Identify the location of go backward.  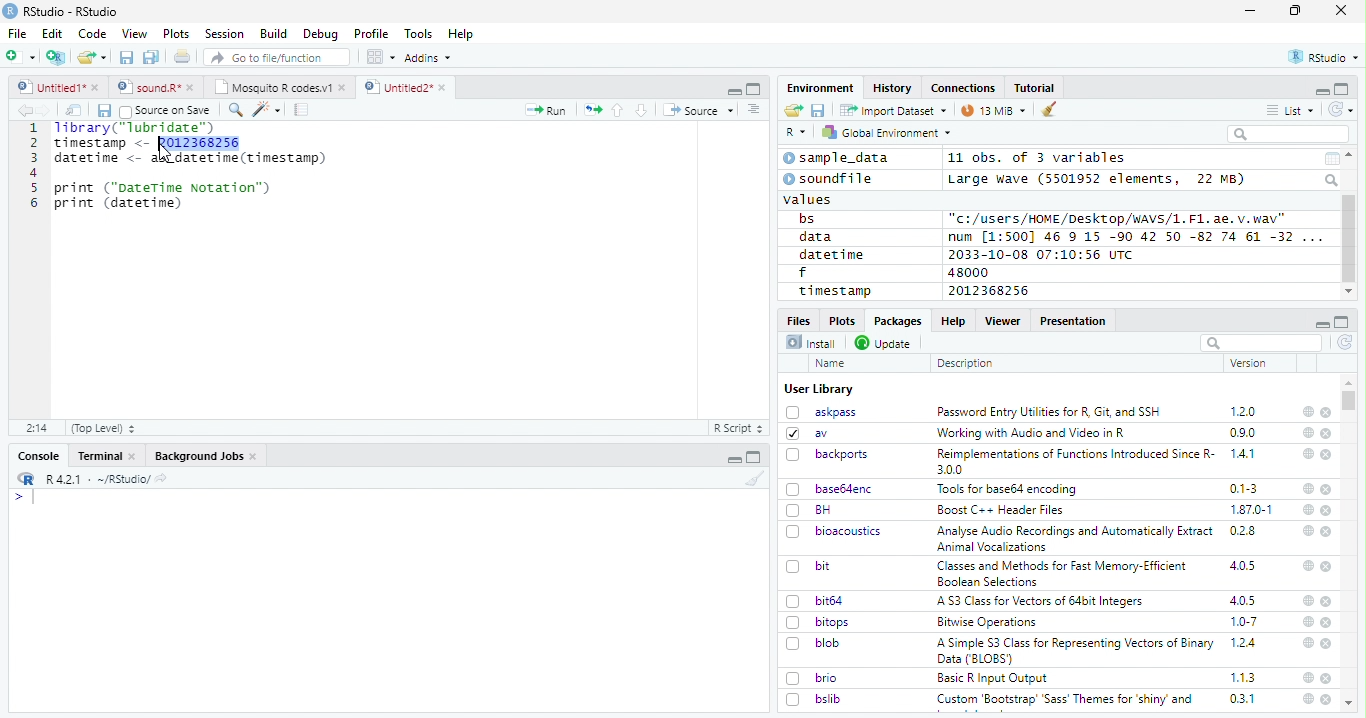
(25, 109).